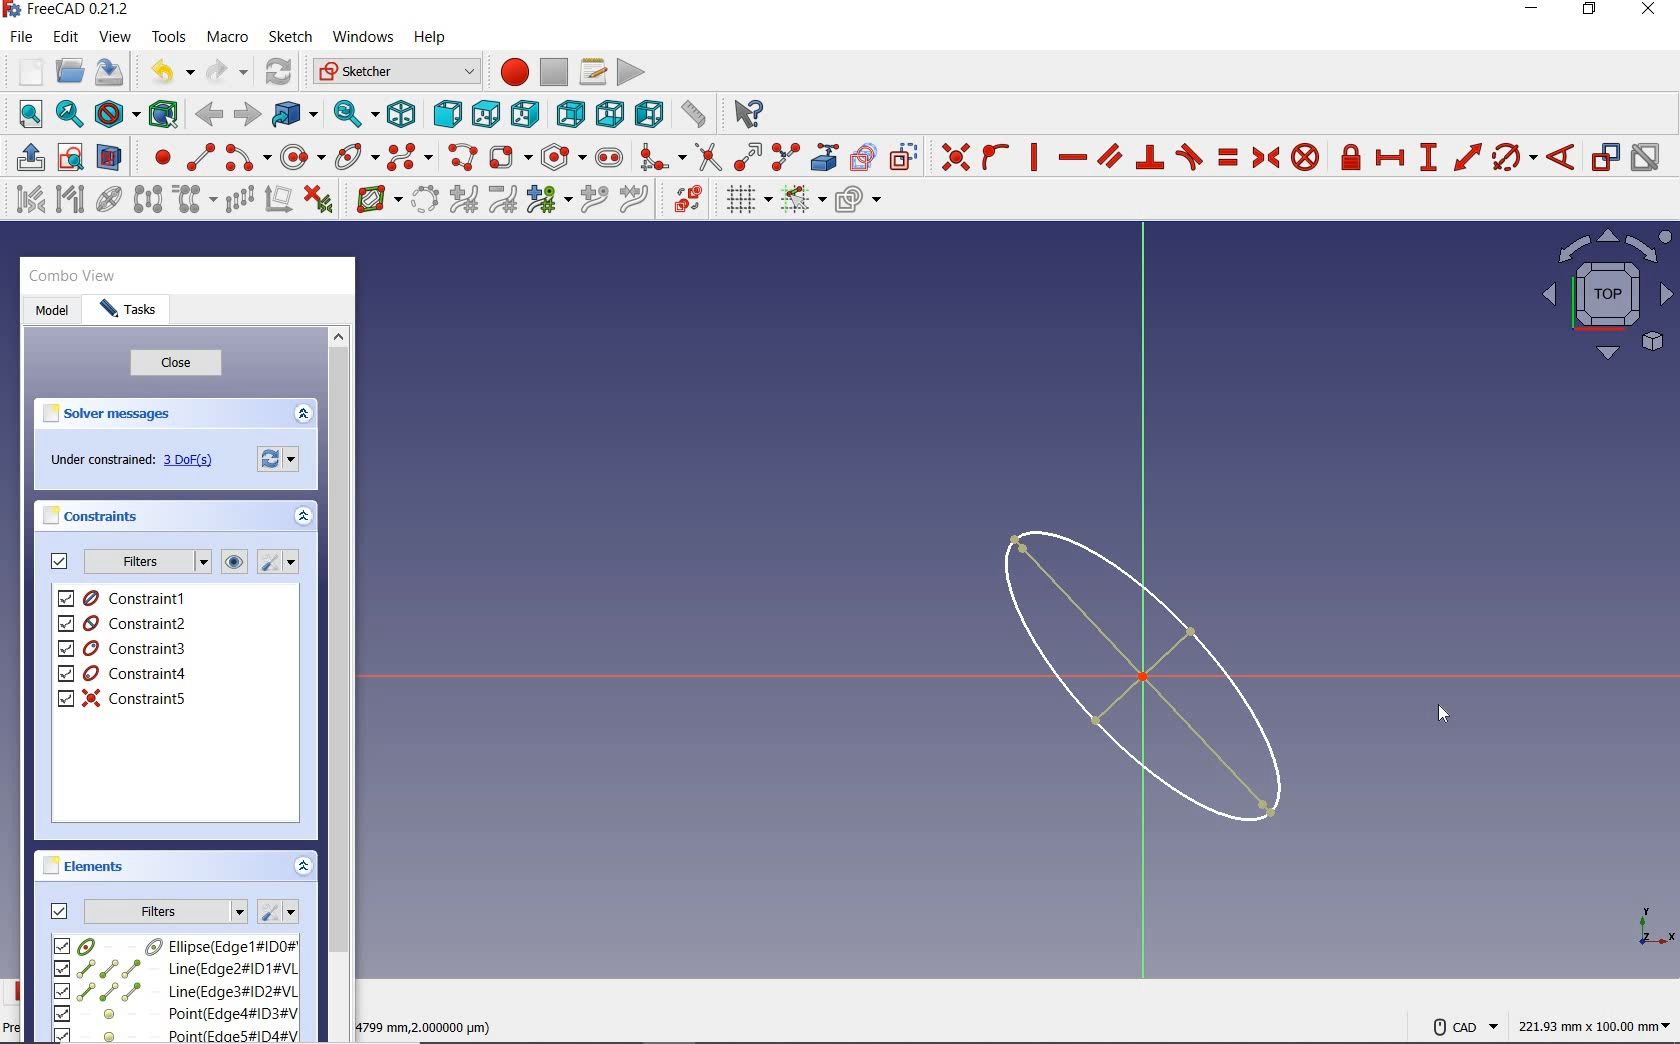  What do you see at coordinates (60, 561) in the screenshot?
I see `check to toggle filters` at bounding box center [60, 561].